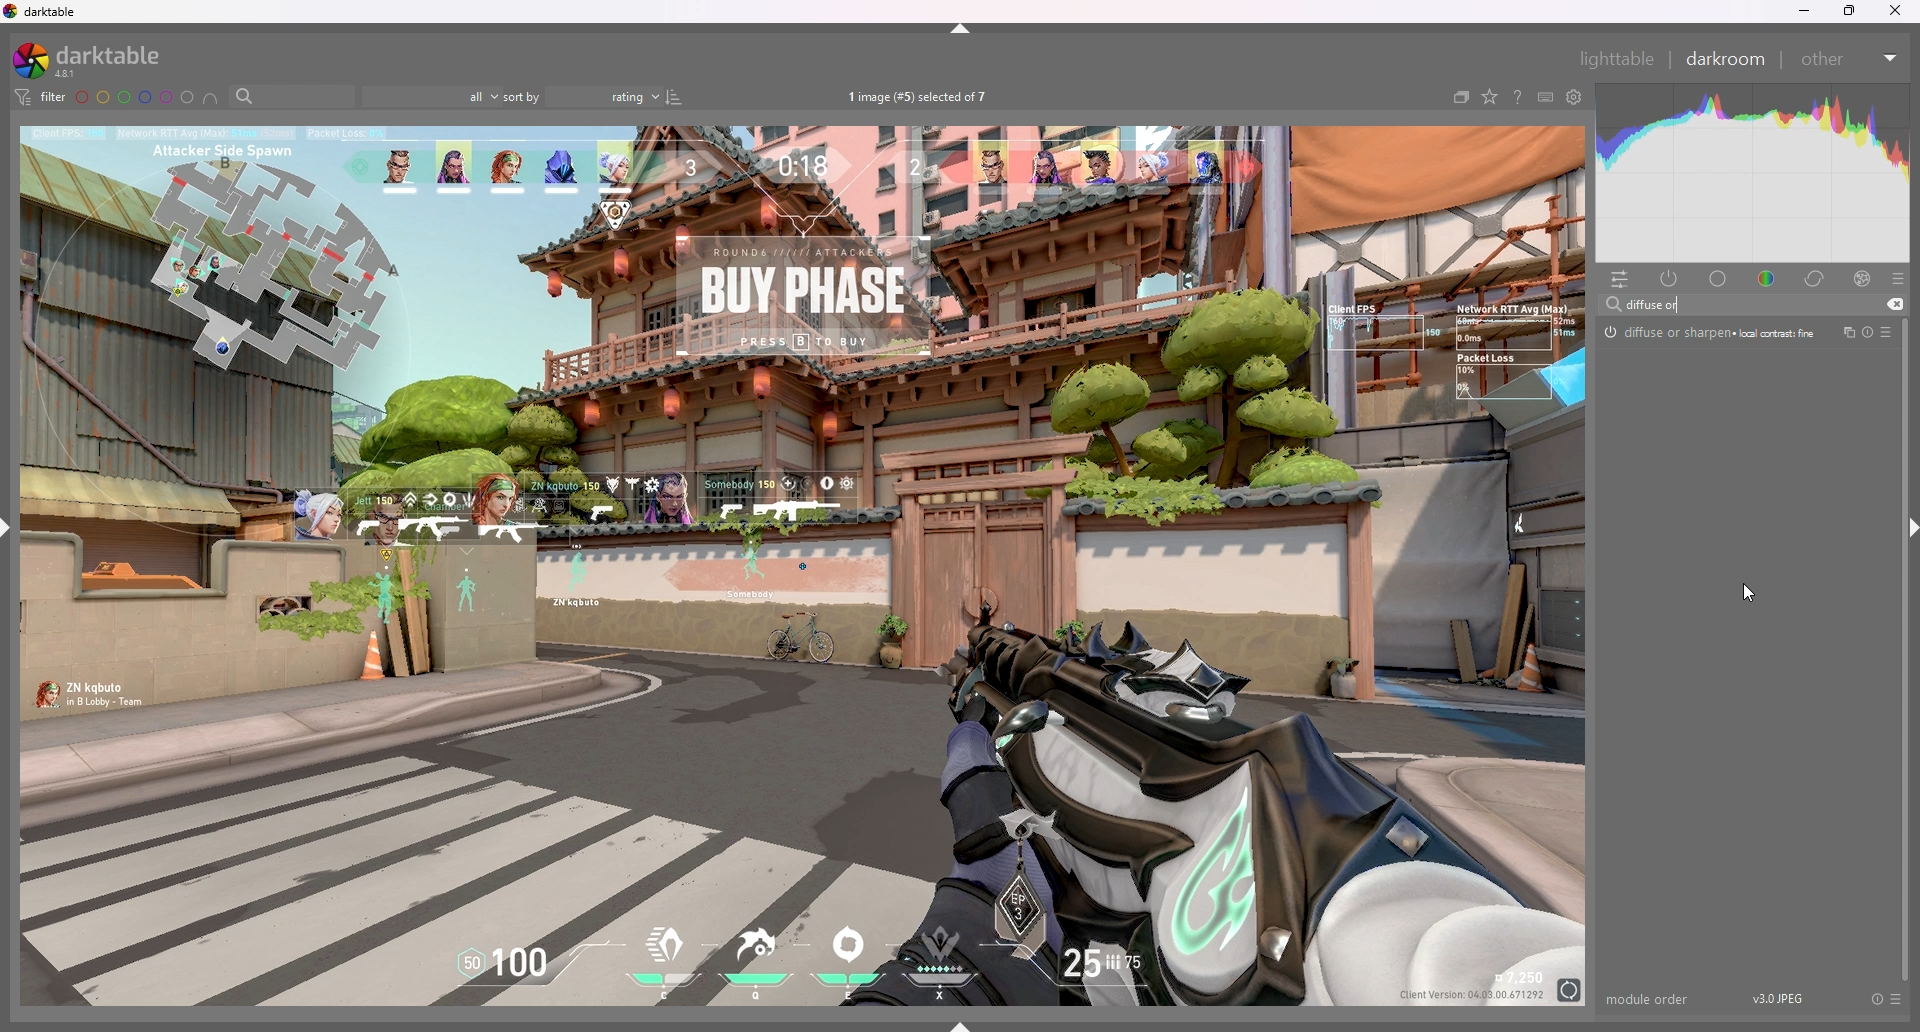 This screenshot has width=1920, height=1032. Describe the element at coordinates (1461, 97) in the screenshot. I see `collapse grouped images` at that location.